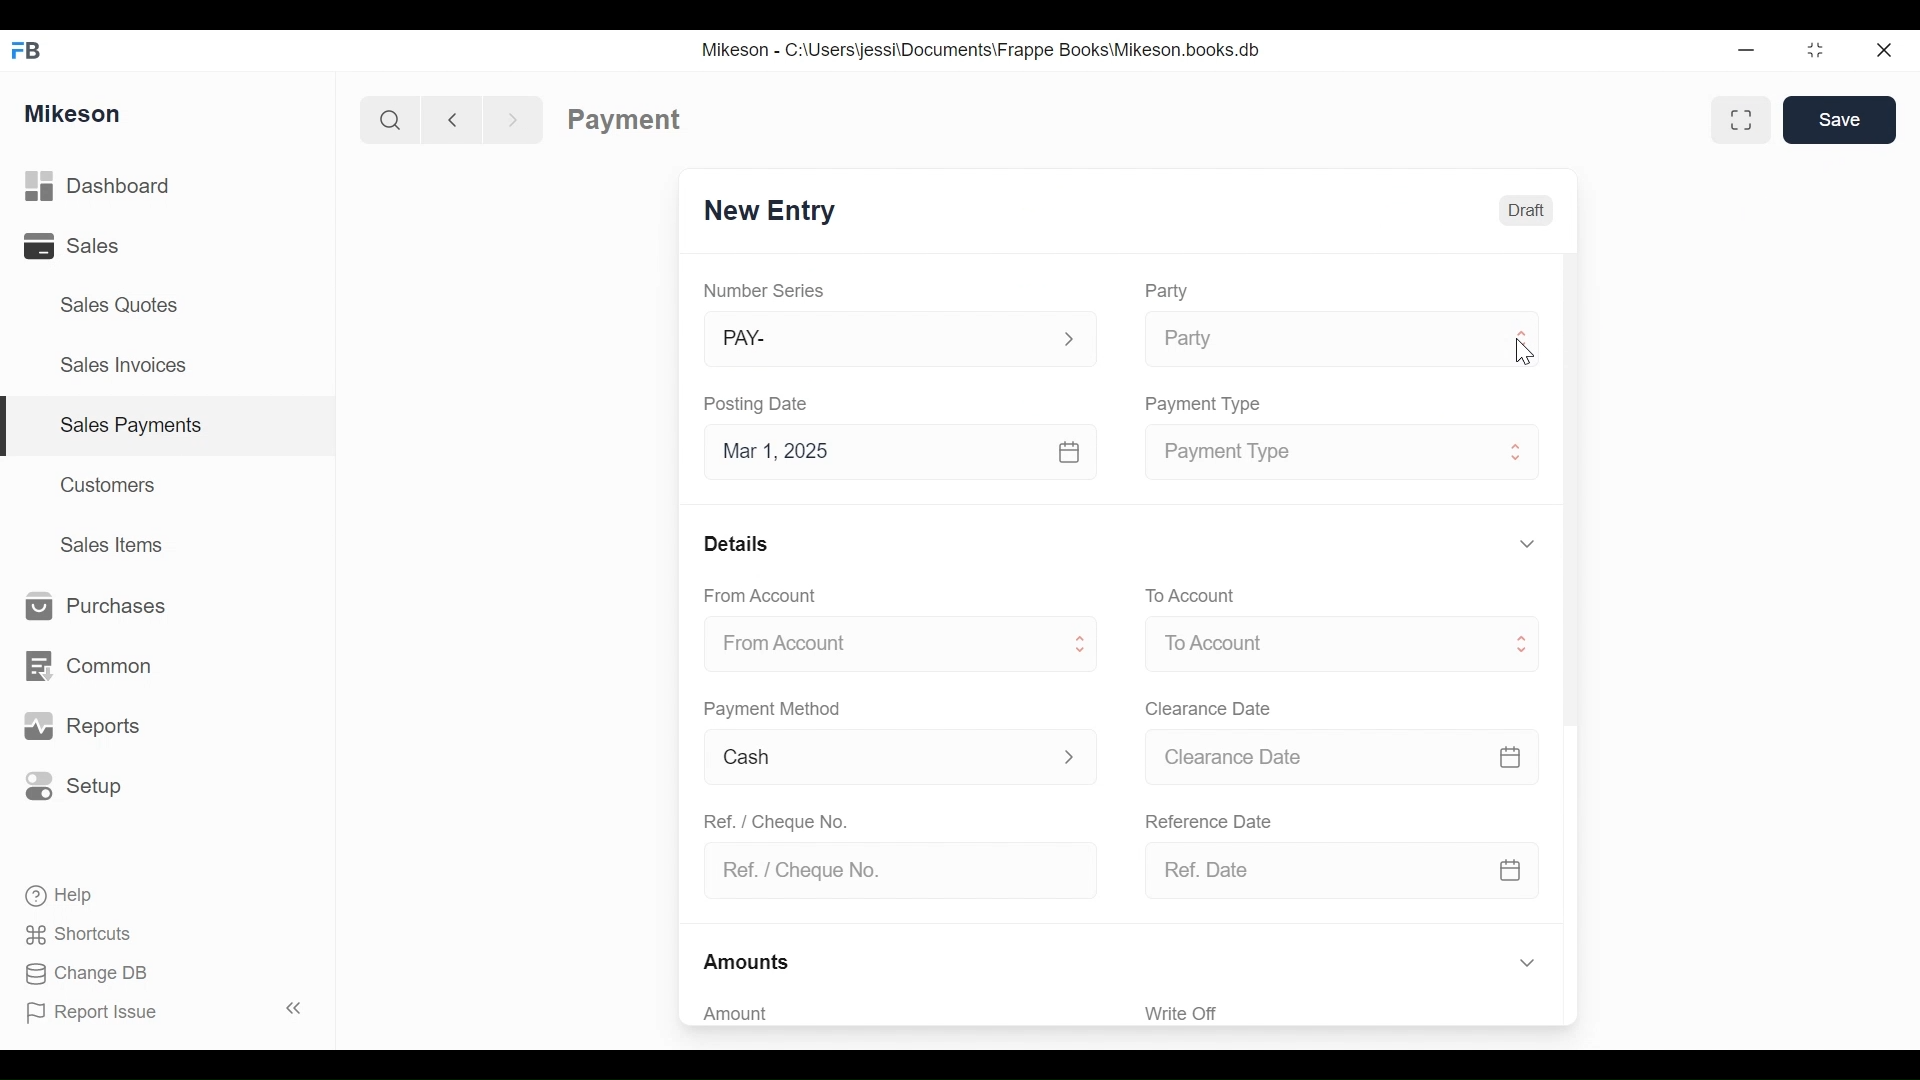 The width and height of the screenshot is (1920, 1080). What do you see at coordinates (1340, 638) in the screenshot?
I see `` at bounding box center [1340, 638].